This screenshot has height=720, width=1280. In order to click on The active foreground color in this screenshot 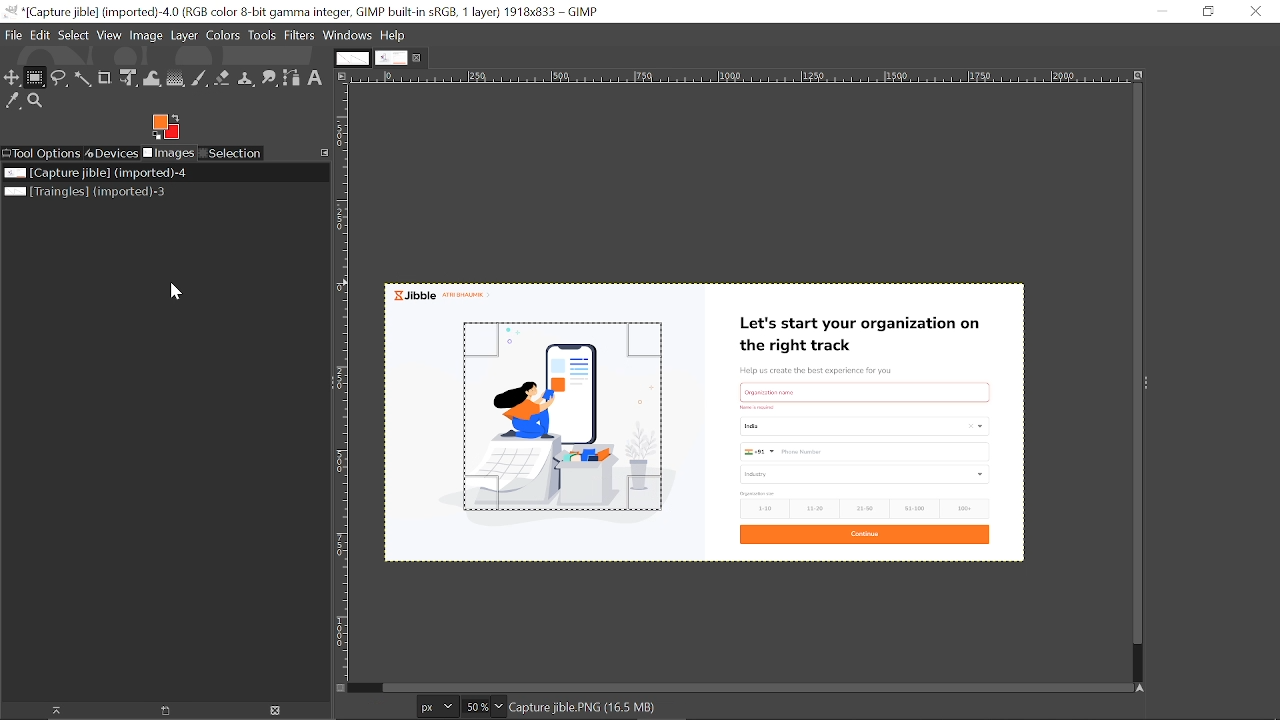, I will do `click(165, 127)`.